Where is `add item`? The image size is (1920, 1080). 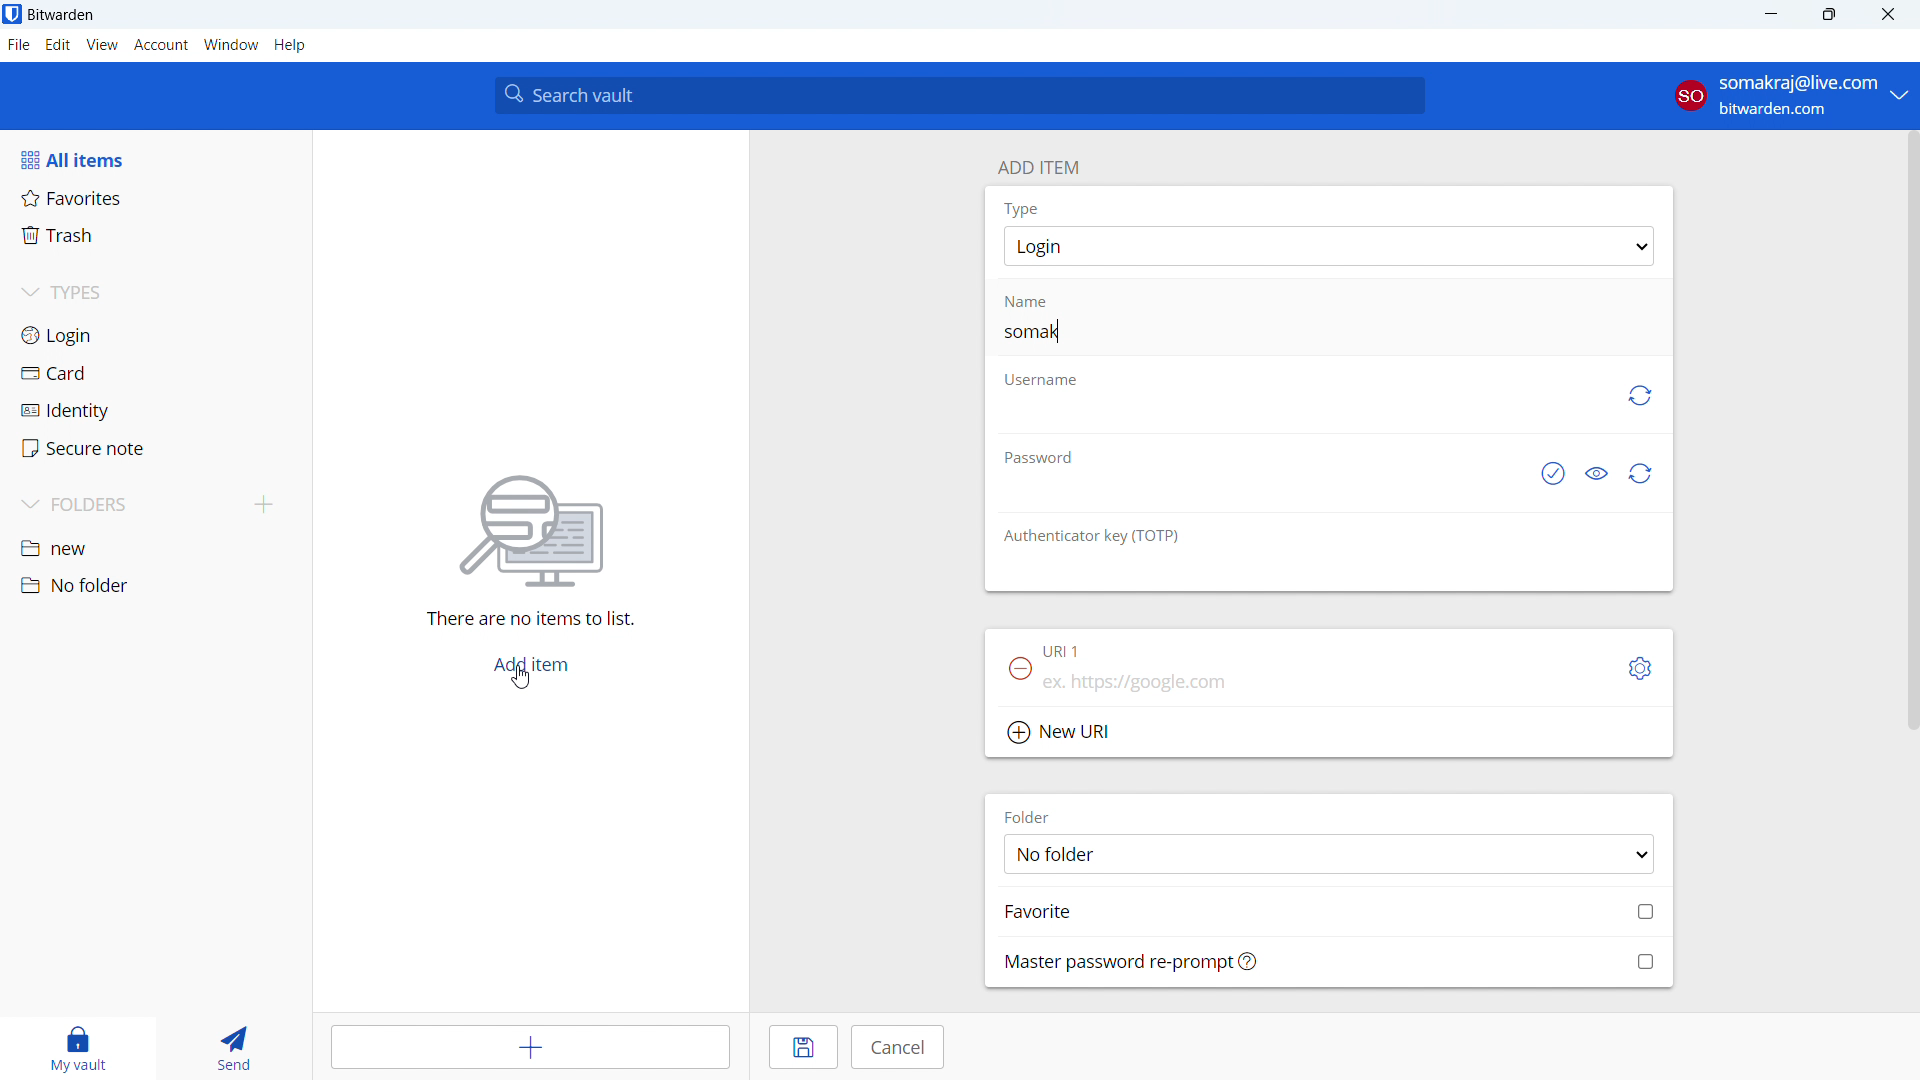
add item is located at coordinates (1037, 165).